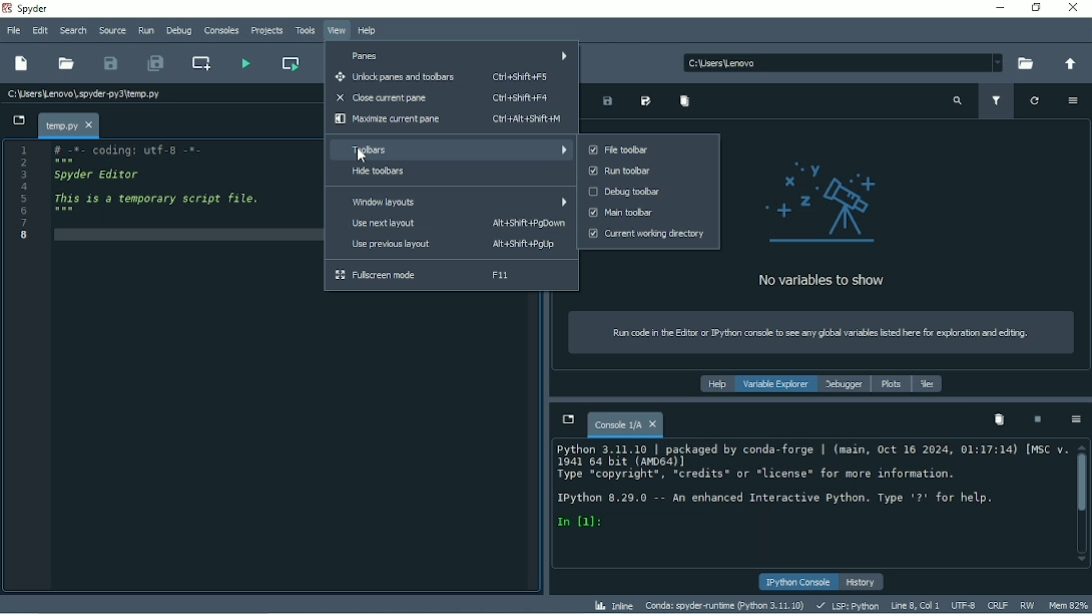 The width and height of the screenshot is (1092, 614). I want to click on Tools, so click(304, 30).